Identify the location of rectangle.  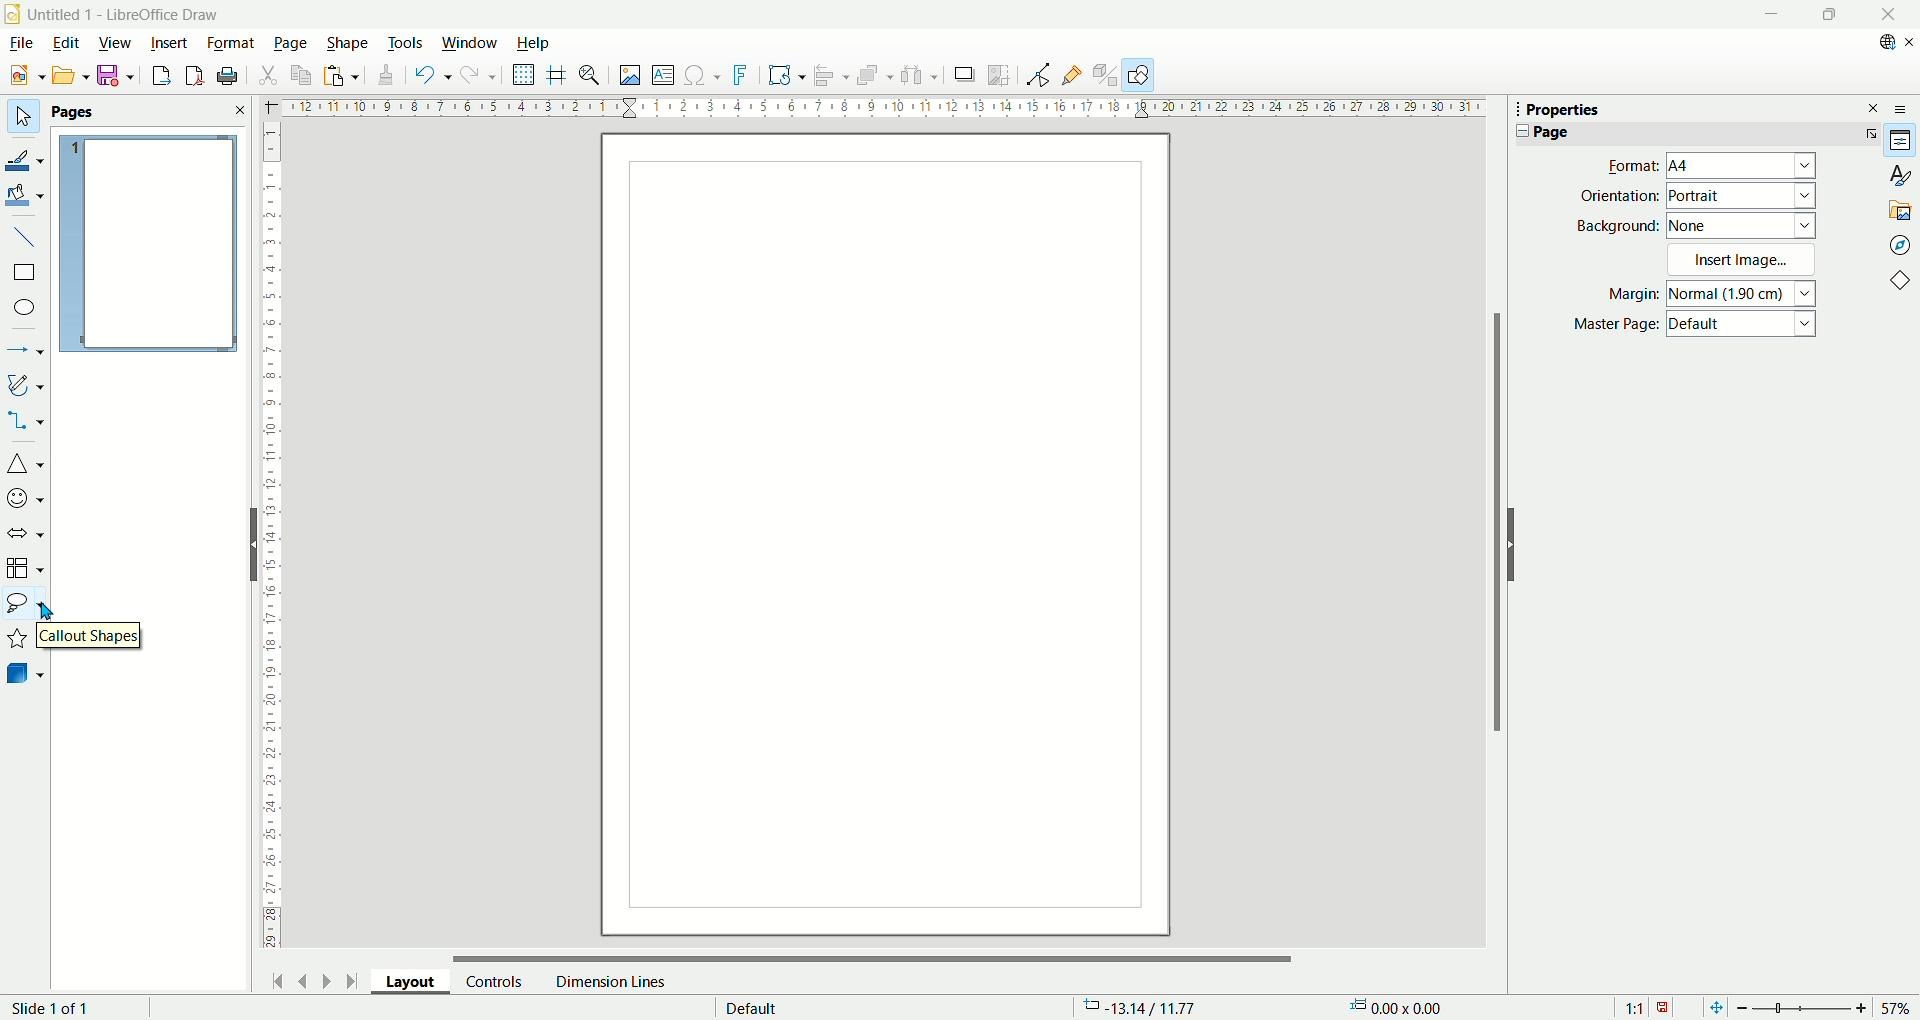
(23, 273).